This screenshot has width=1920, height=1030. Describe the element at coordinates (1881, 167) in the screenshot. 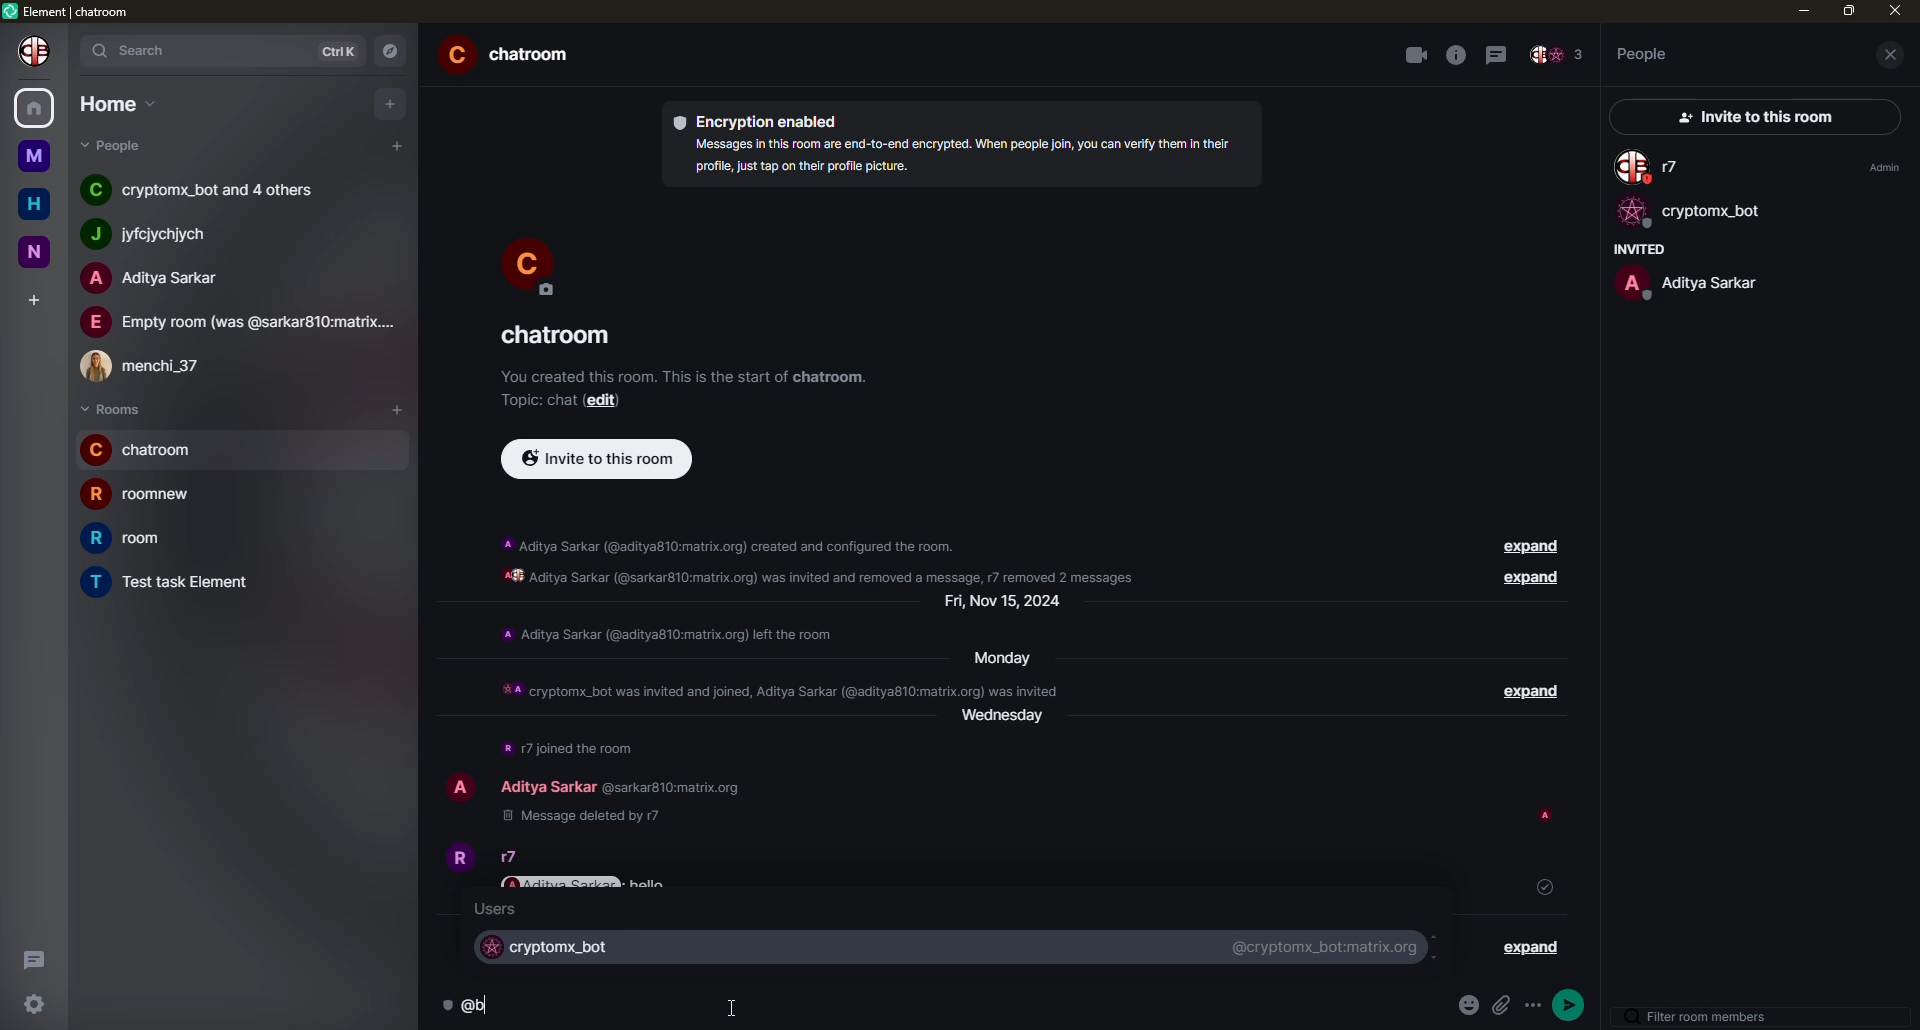

I see `admin` at that location.